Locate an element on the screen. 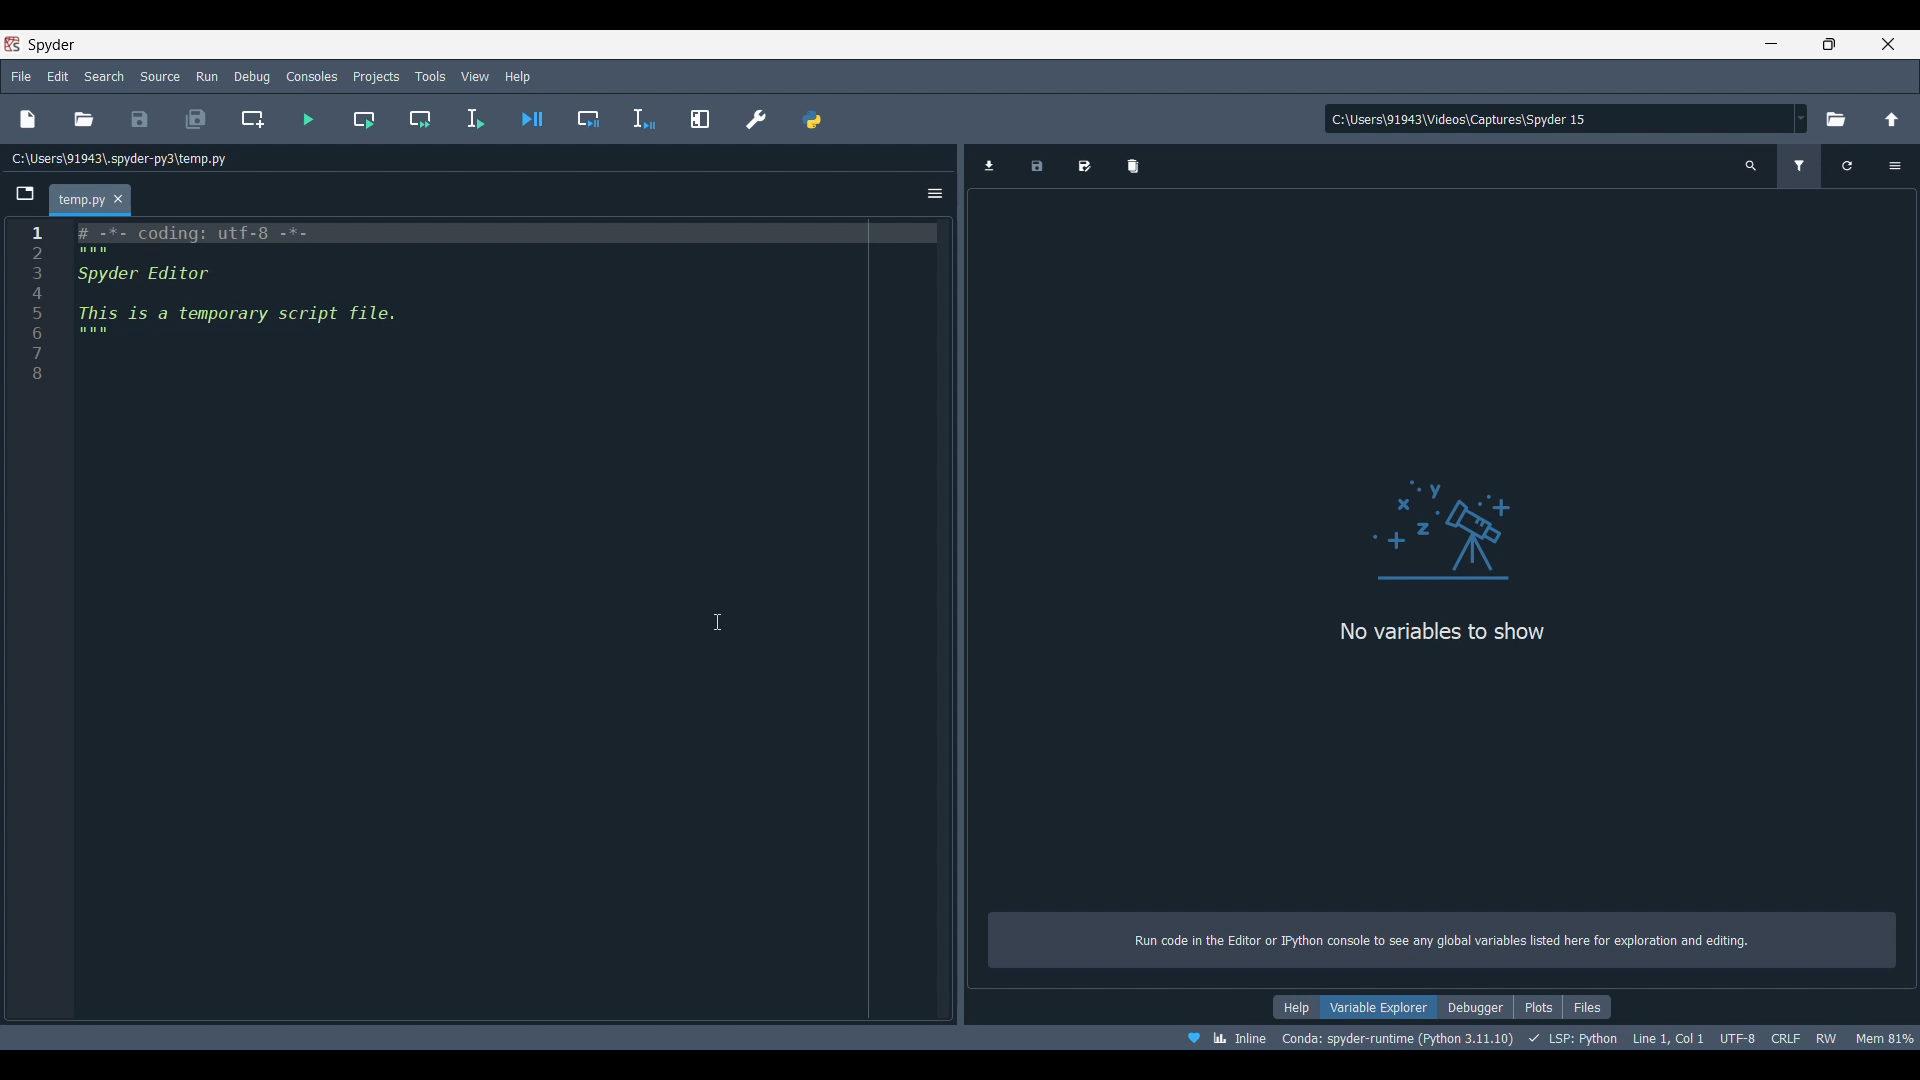  Browse a working directory, highlighted by cursor is located at coordinates (1837, 117).